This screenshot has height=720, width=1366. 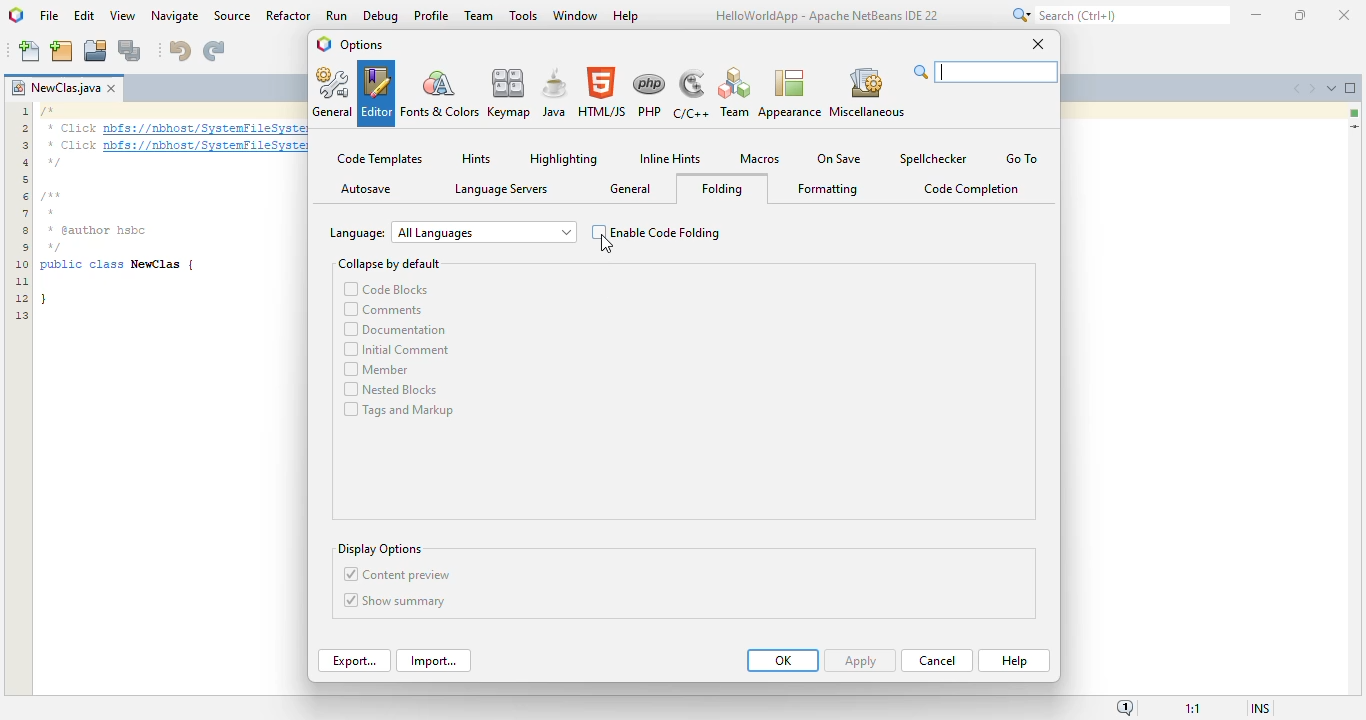 What do you see at coordinates (603, 93) in the screenshot?
I see `HTML/JS` at bounding box center [603, 93].